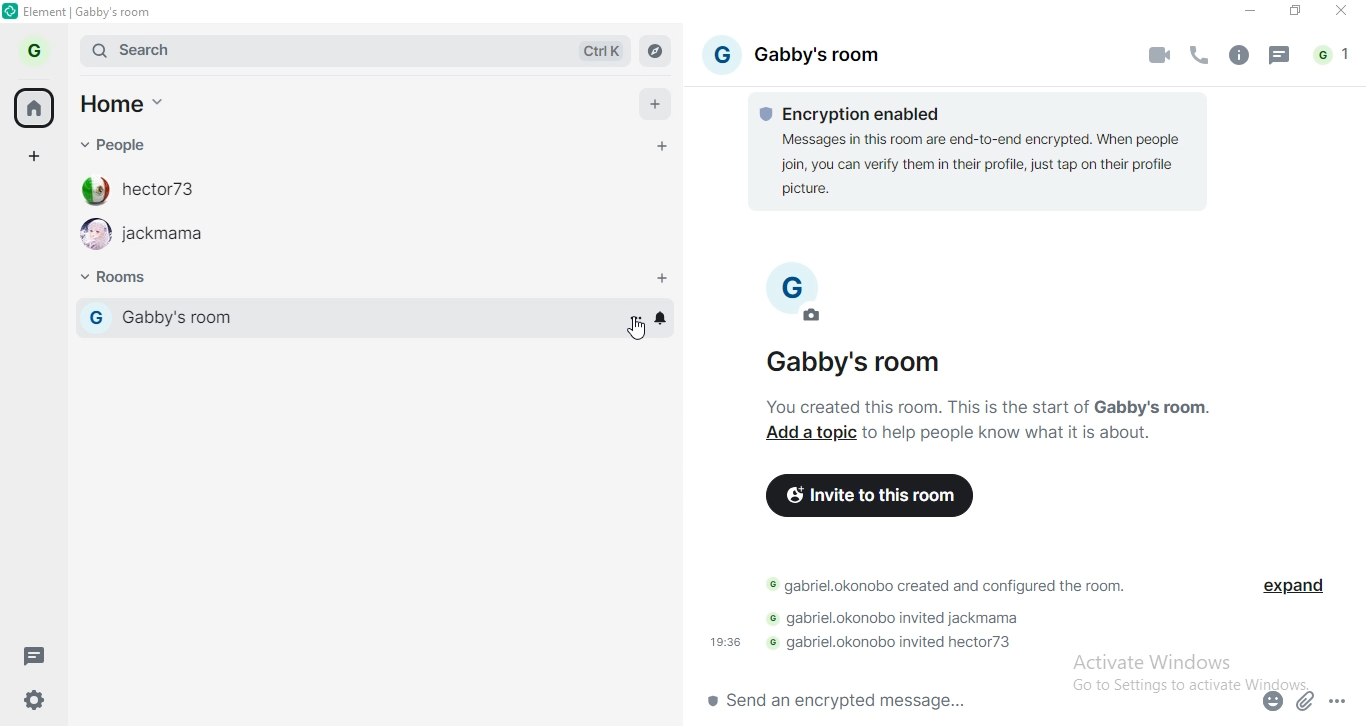 The image size is (1366, 726). What do you see at coordinates (790, 284) in the screenshot?
I see `profile` at bounding box center [790, 284].